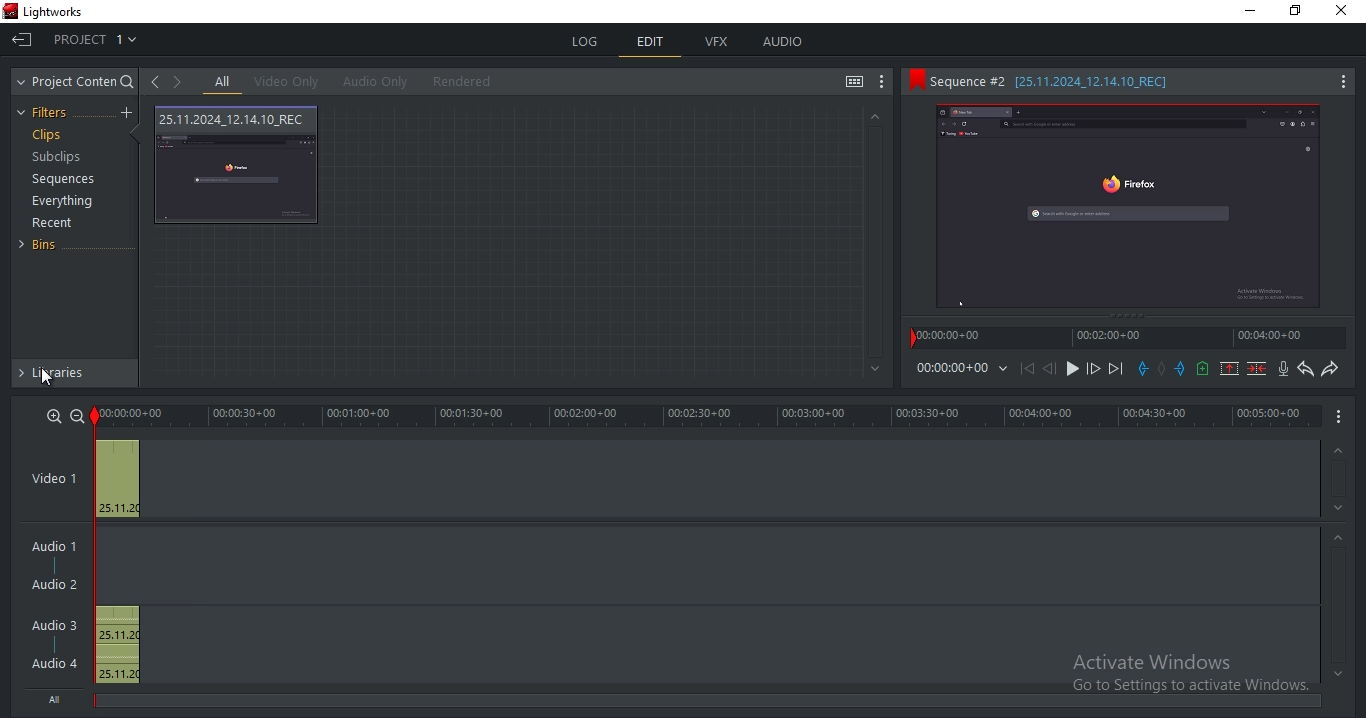 The image size is (1366, 718). I want to click on video, so click(238, 166).